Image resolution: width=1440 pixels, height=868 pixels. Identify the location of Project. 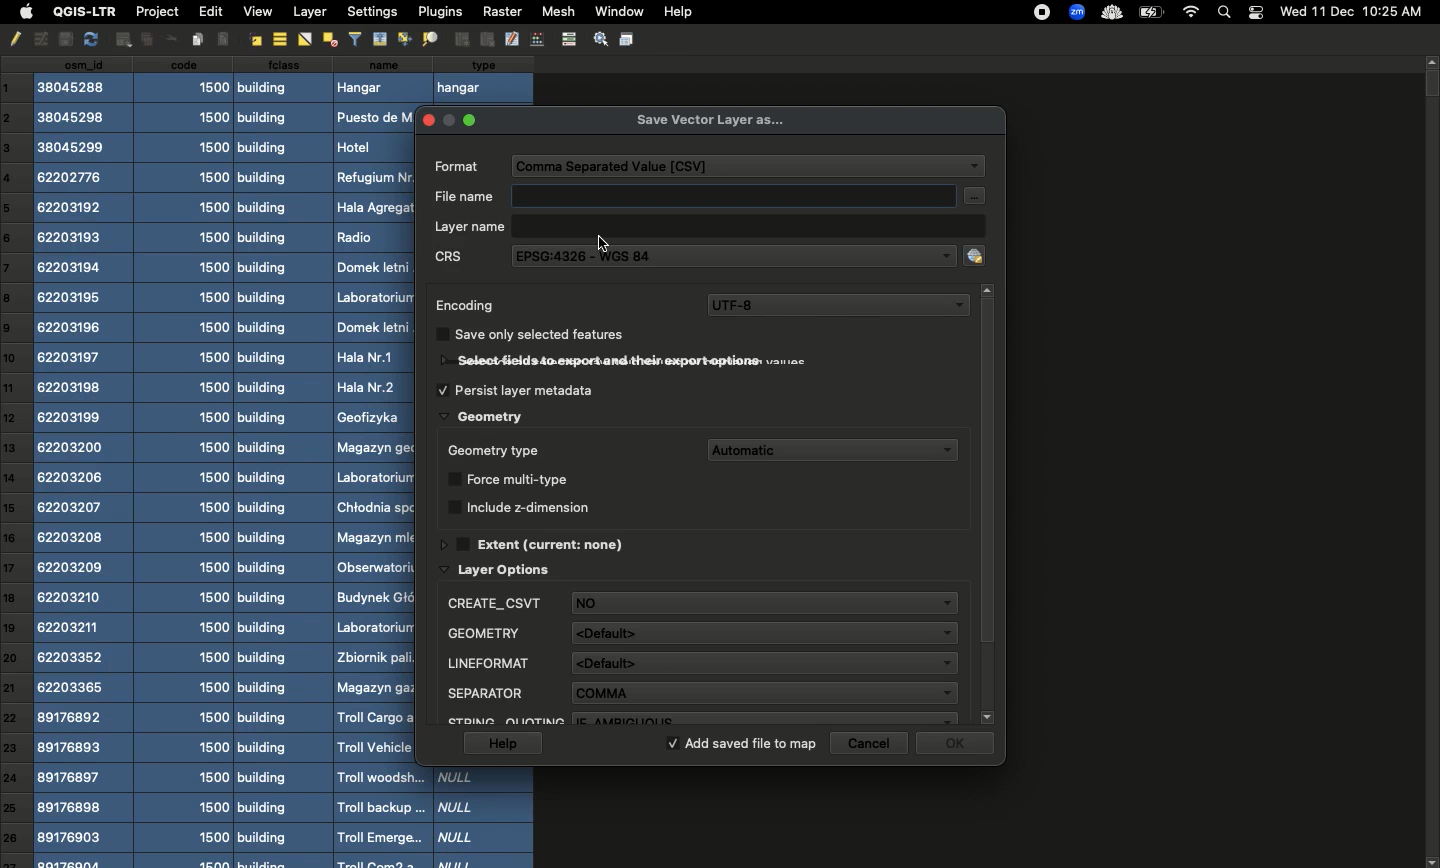
(156, 13).